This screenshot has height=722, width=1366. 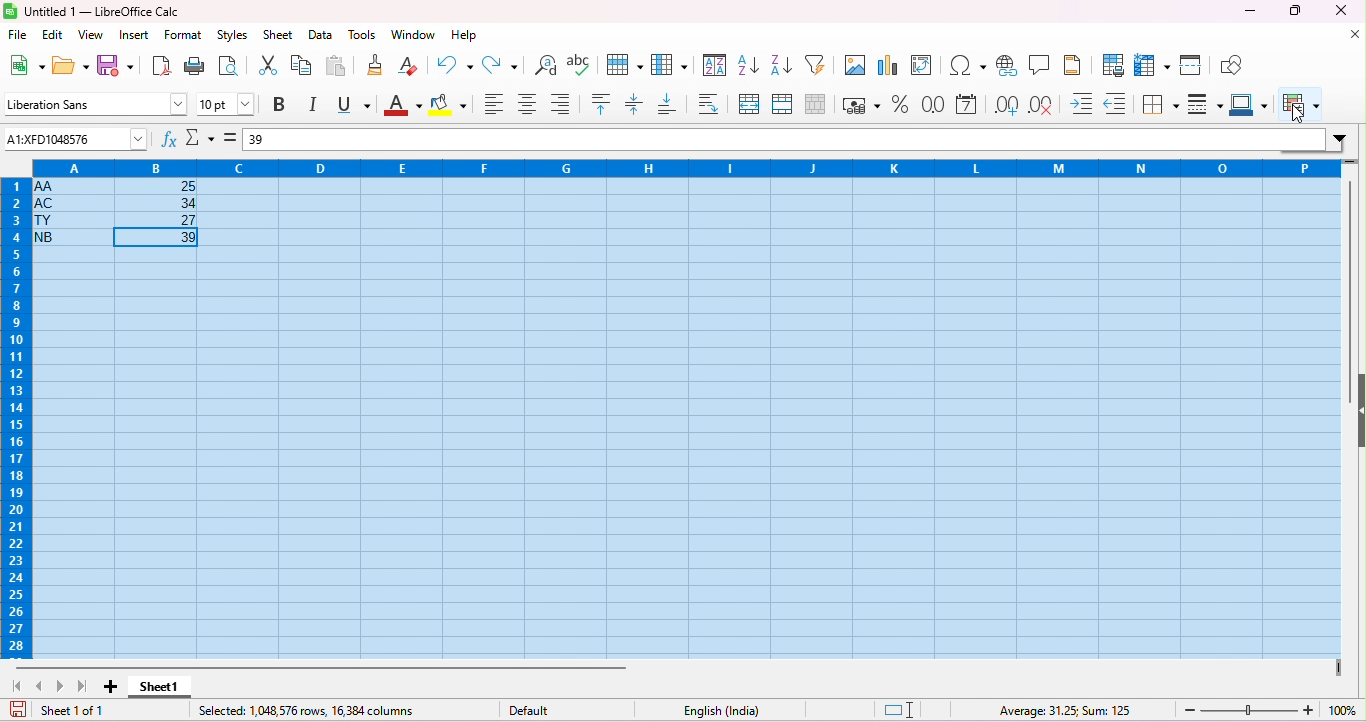 What do you see at coordinates (1357, 270) in the screenshot?
I see `vertical scroll bar` at bounding box center [1357, 270].